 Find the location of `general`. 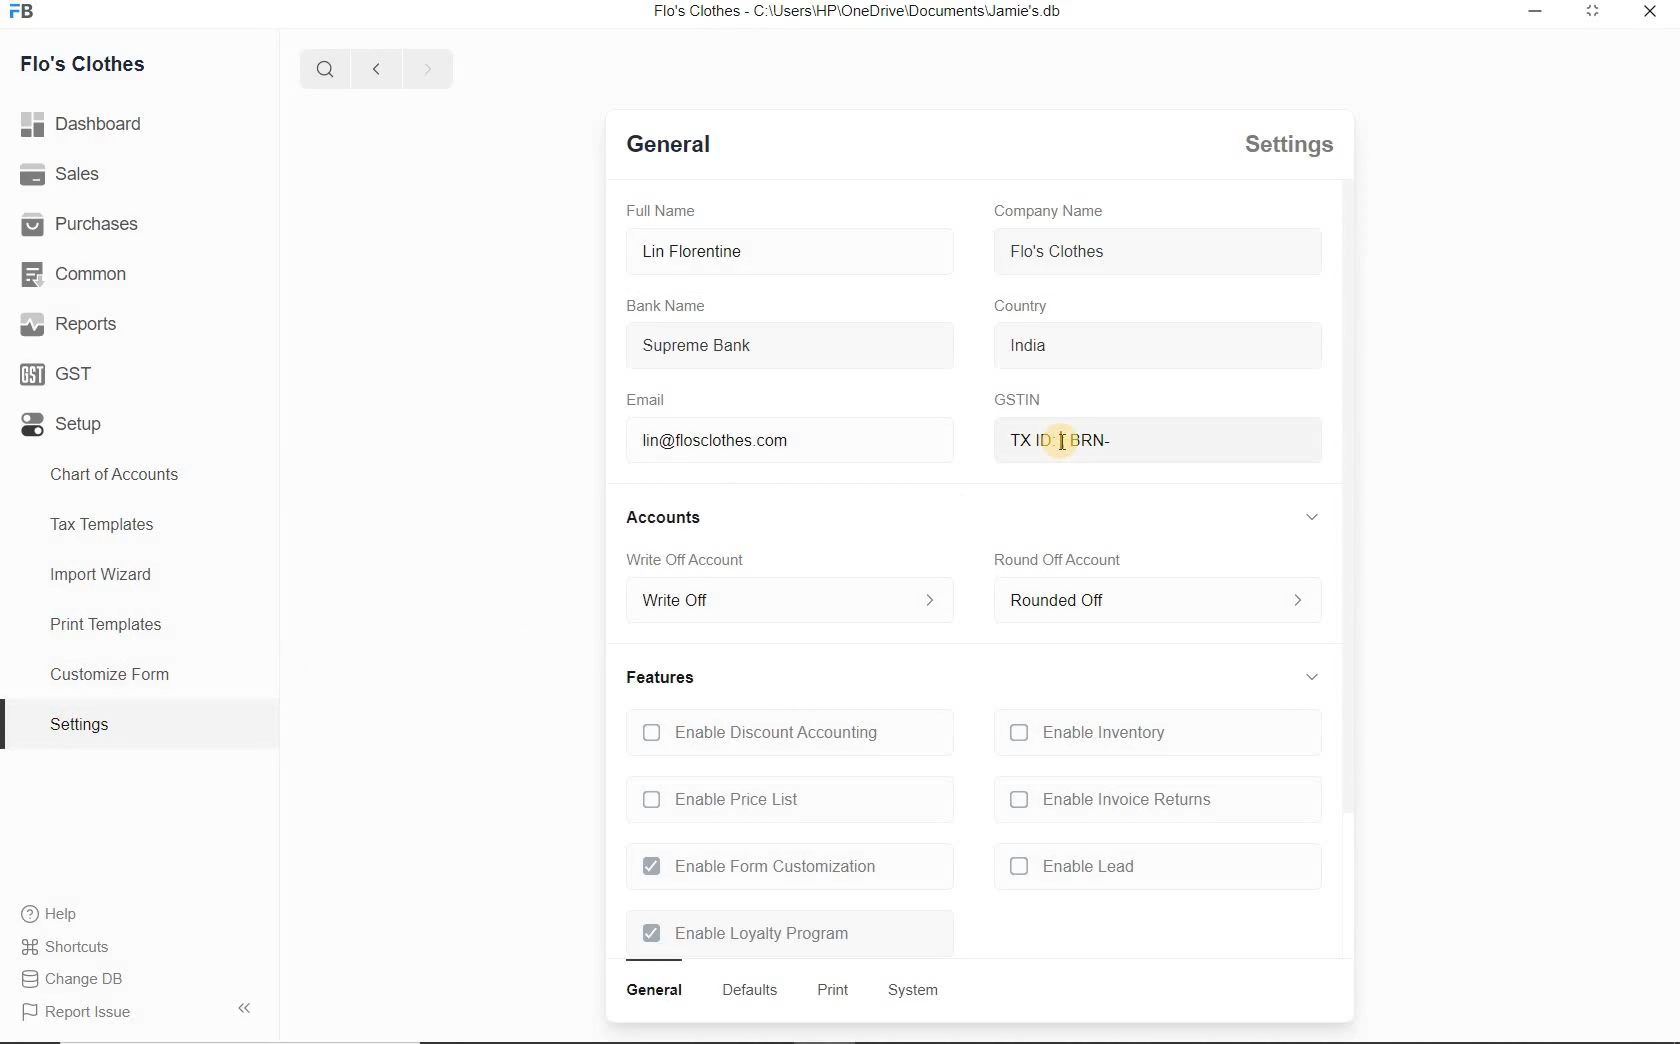

general is located at coordinates (655, 991).